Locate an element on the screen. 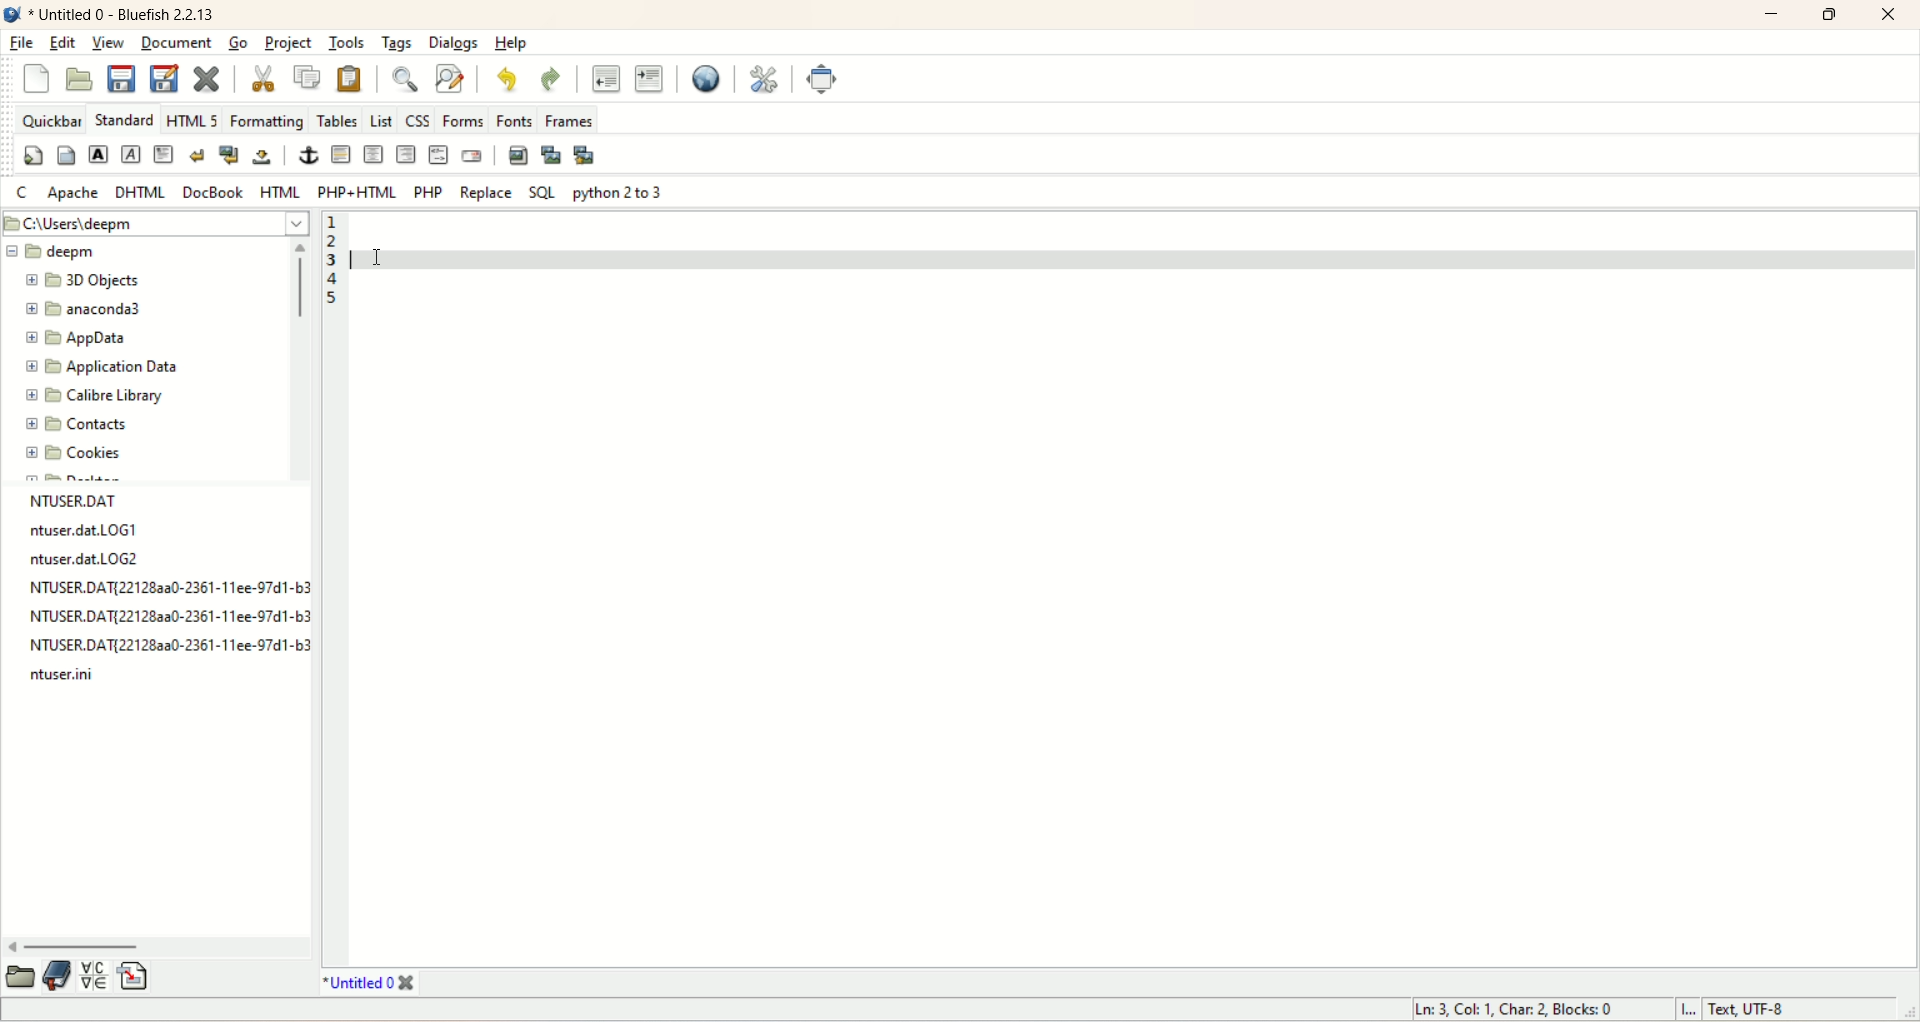 The height and width of the screenshot is (1022, 1920). HTML is located at coordinates (284, 193).